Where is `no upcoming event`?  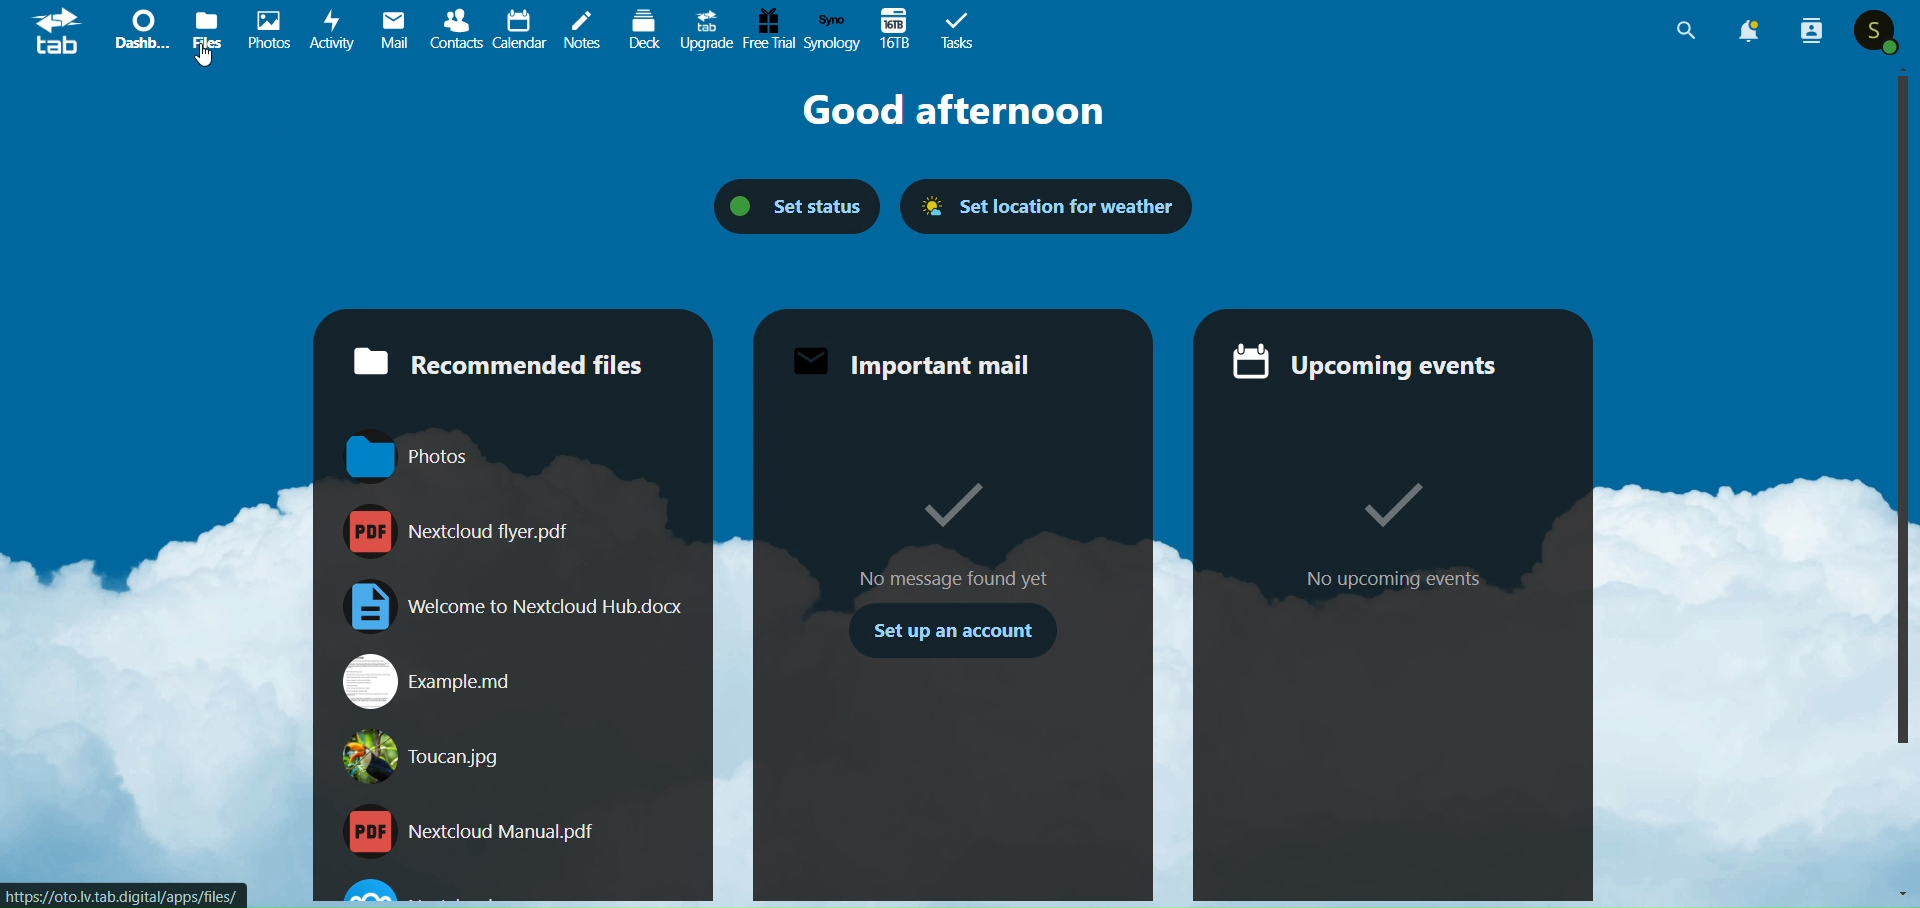
no upcoming event is located at coordinates (1394, 579).